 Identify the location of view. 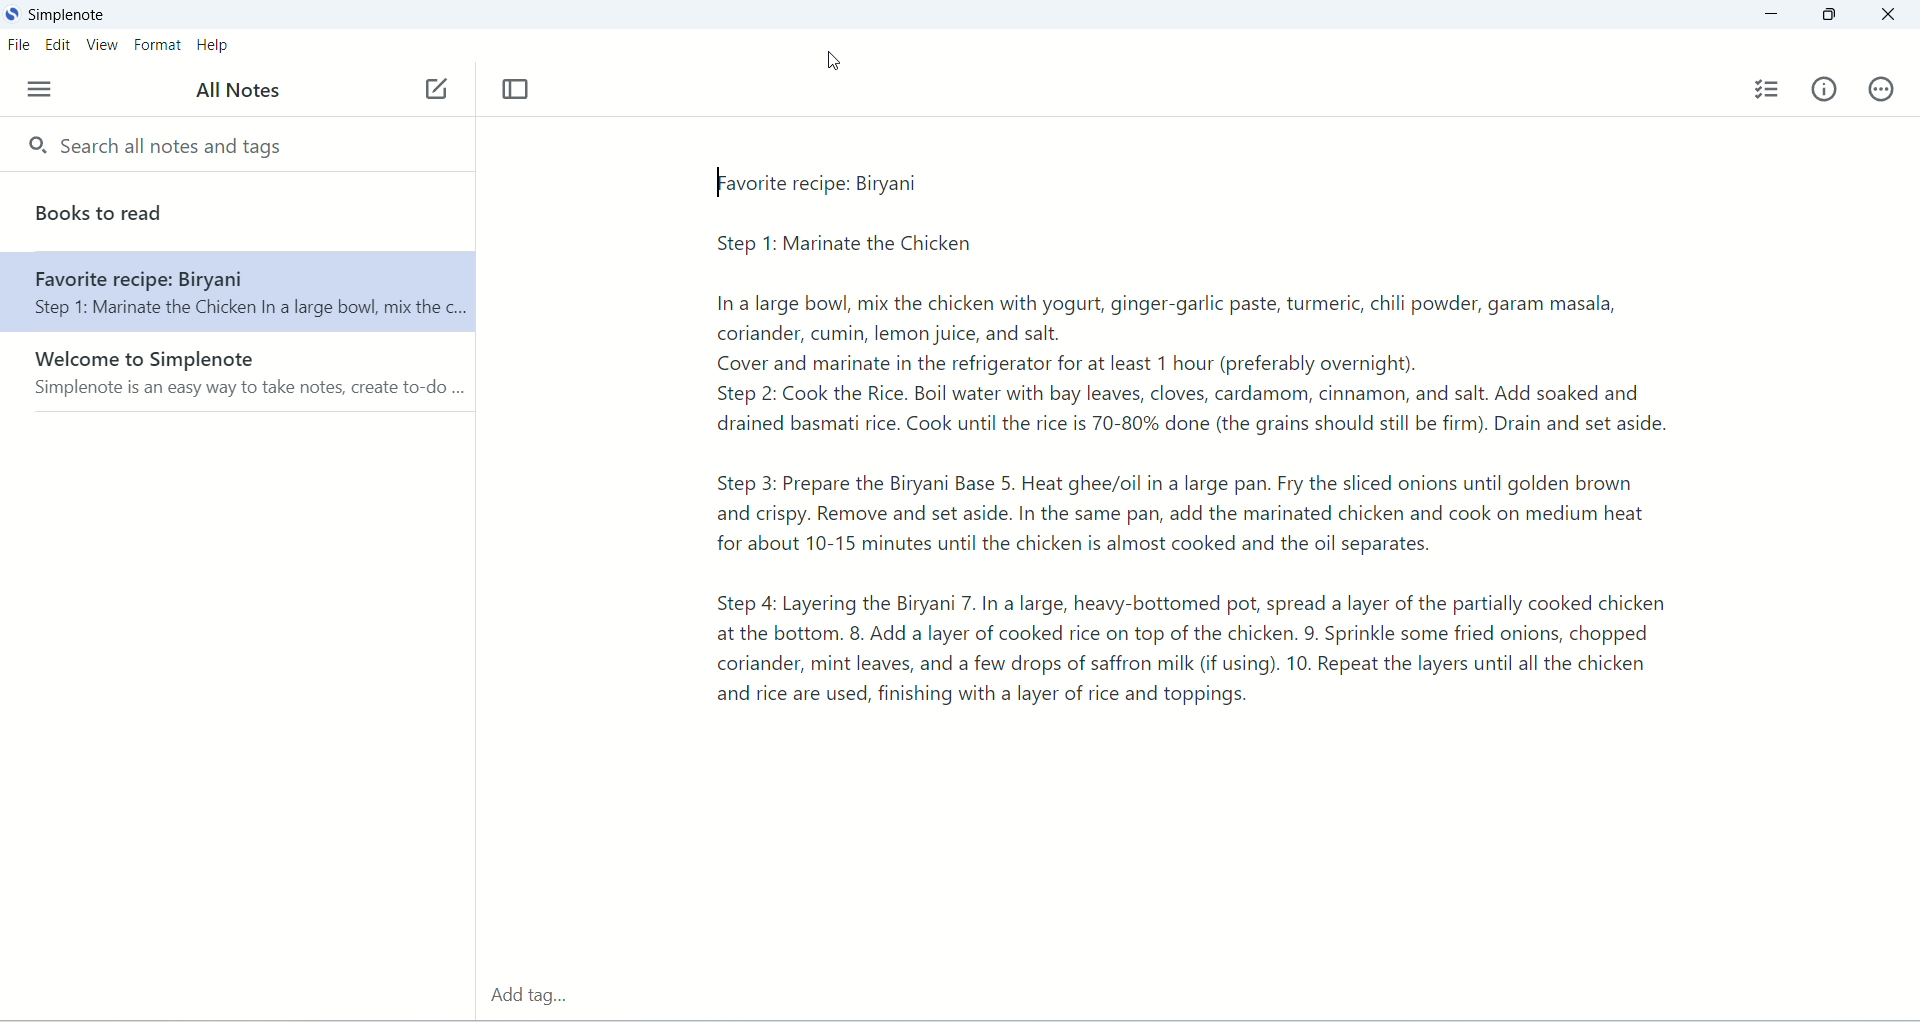
(101, 45).